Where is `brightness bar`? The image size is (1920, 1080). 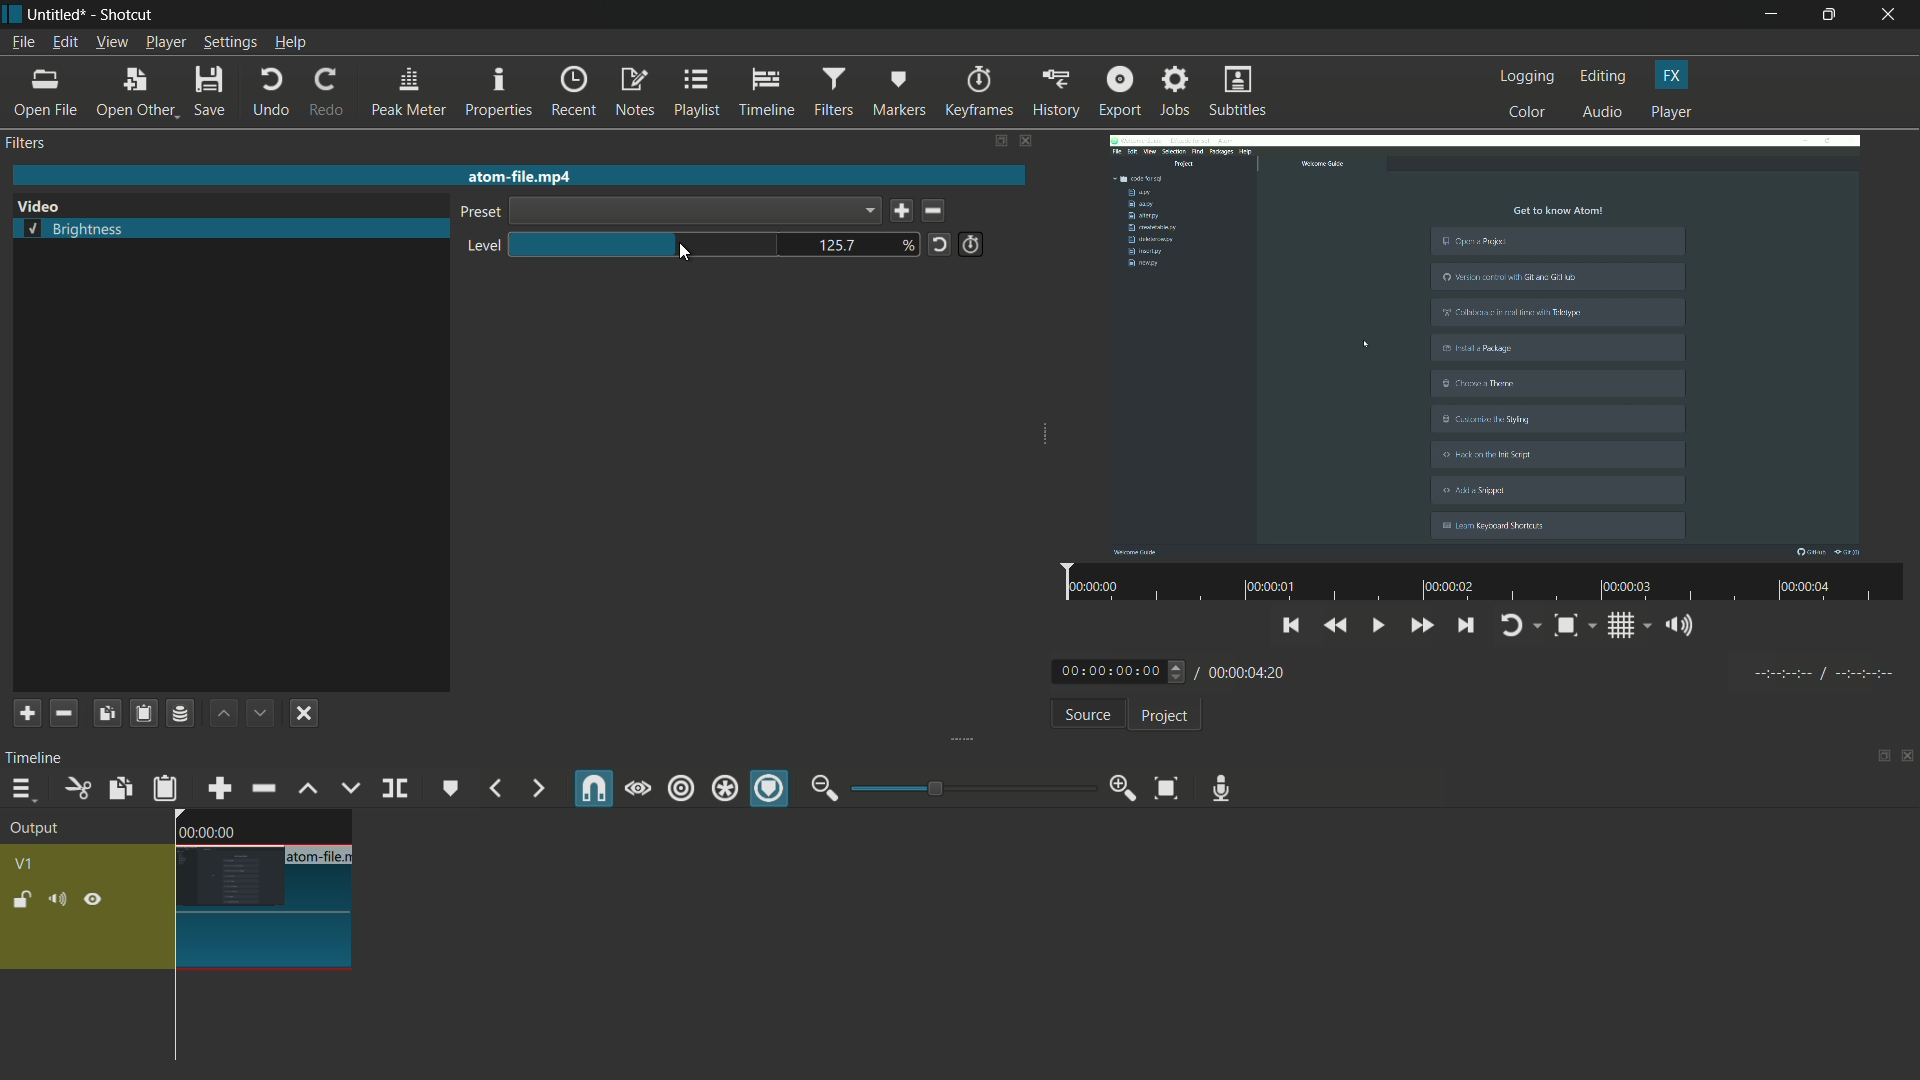
brightness bar is located at coordinates (646, 244).